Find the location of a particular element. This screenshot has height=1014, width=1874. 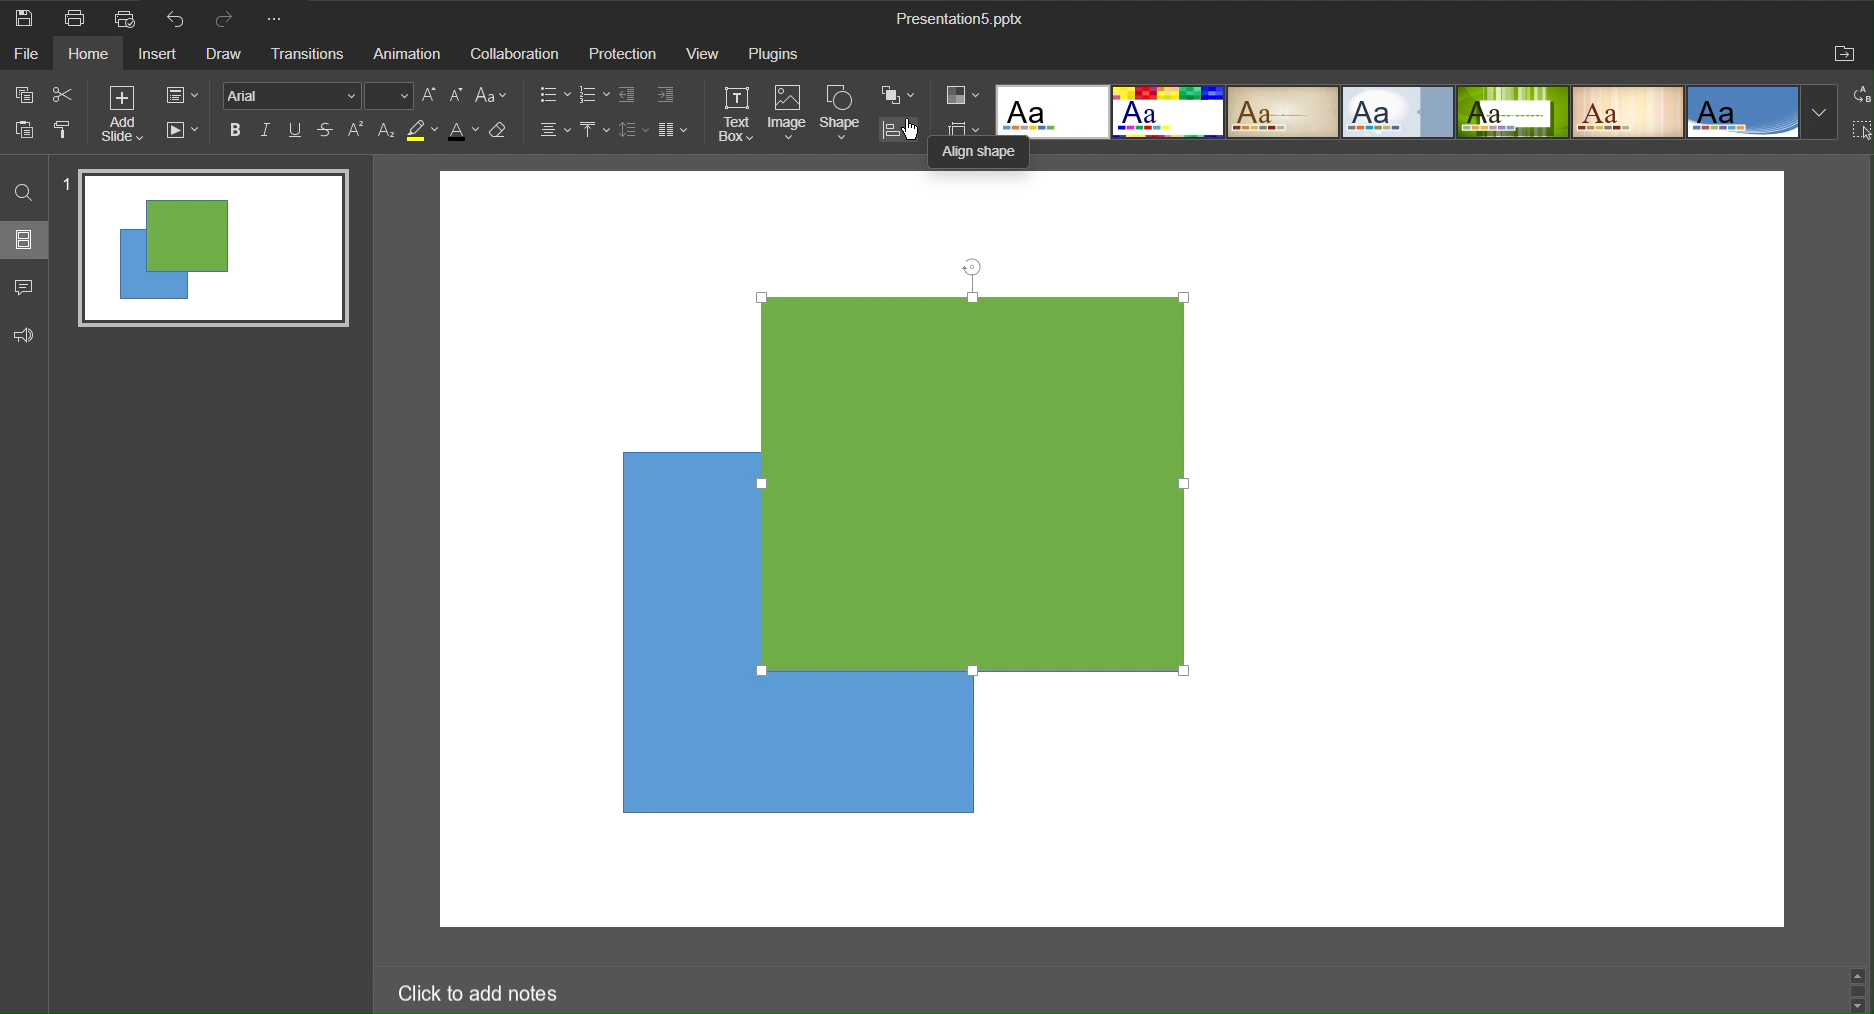

Slides is located at coordinates (27, 241).